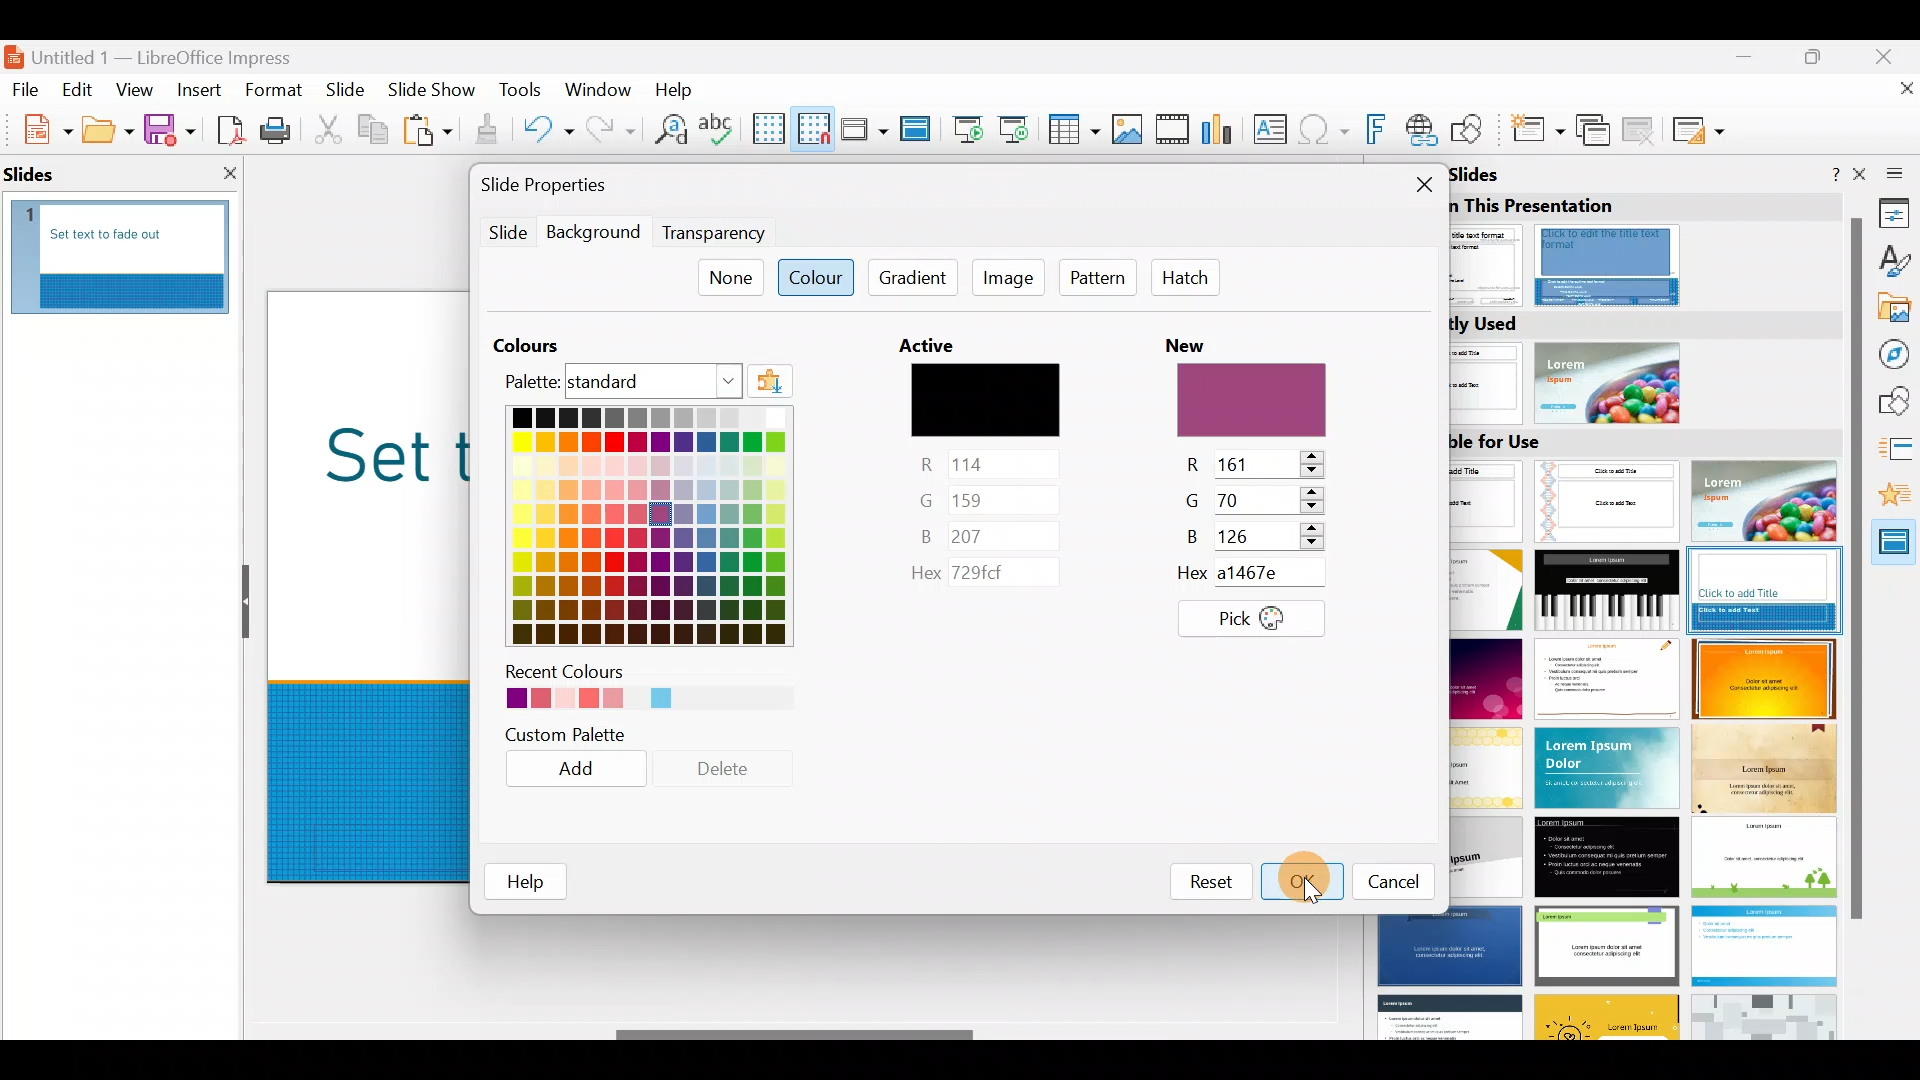 The width and height of the screenshot is (1920, 1080). What do you see at coordinates (1741, 66) in the screenshot?
I see `Minimise` at bounding box center [1741, 66].